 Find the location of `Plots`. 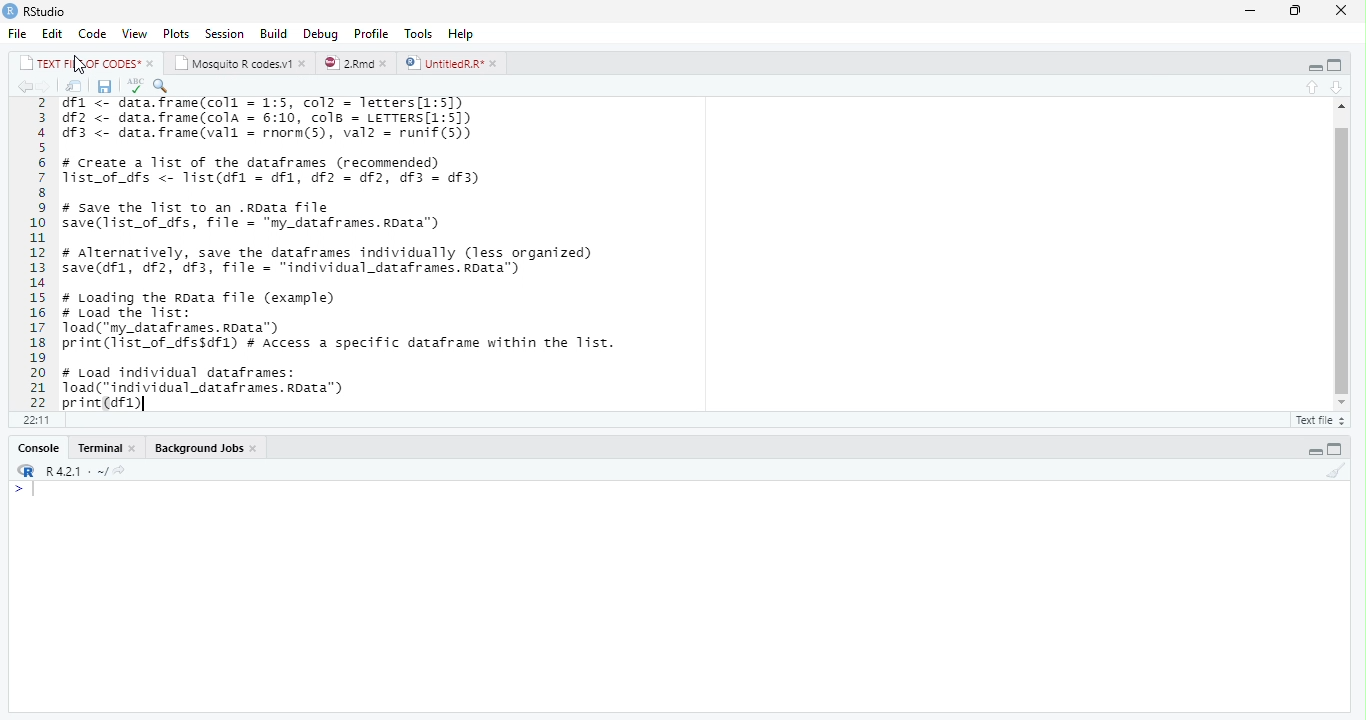

Plots is located at coordinates (176, 33).